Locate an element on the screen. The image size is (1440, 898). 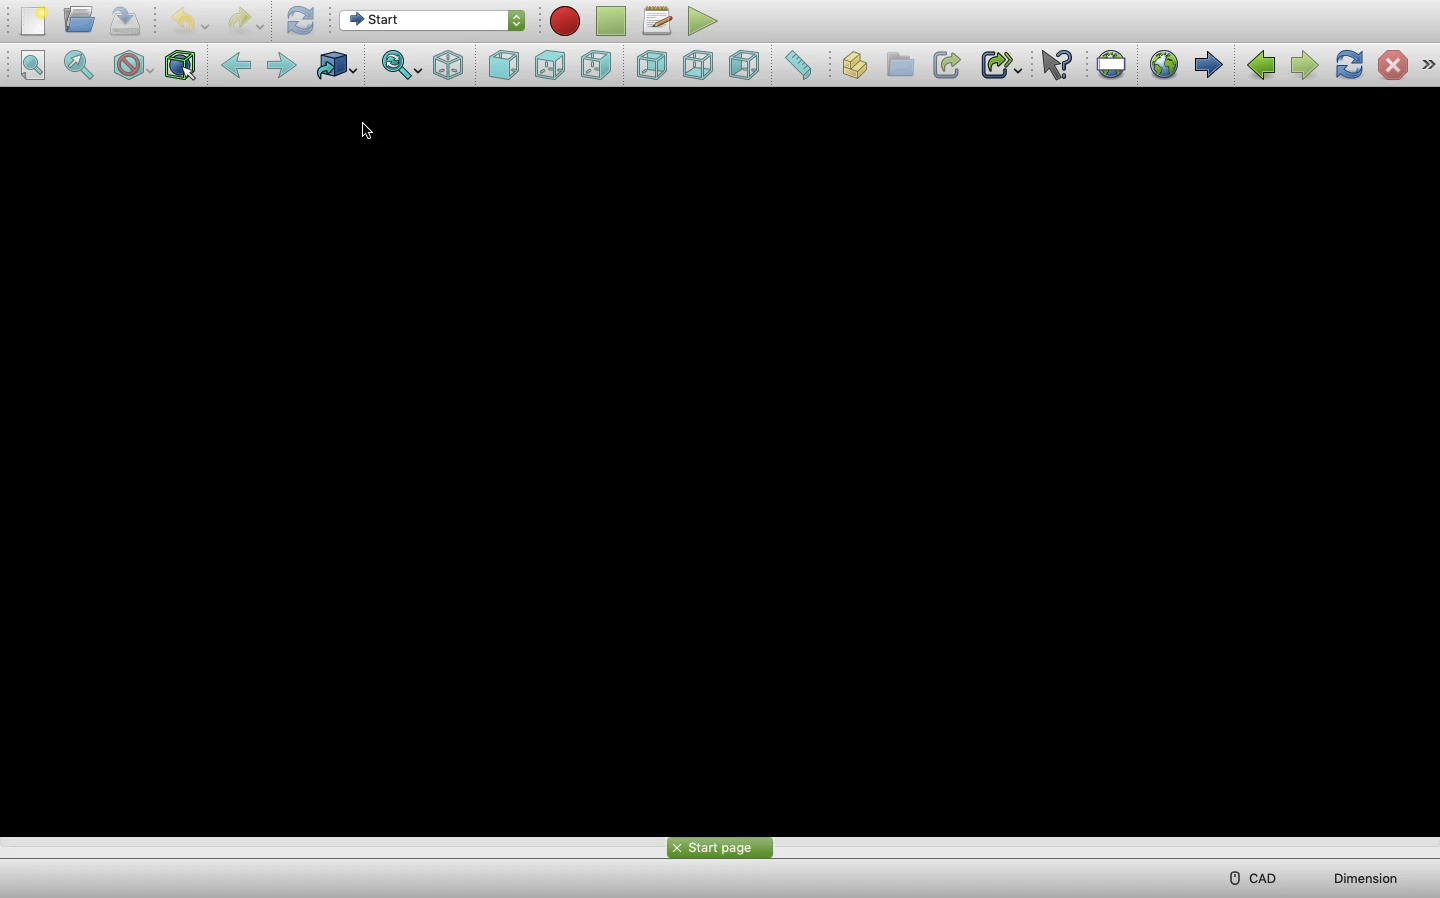
Isometric is located at coordinates (448, 65).